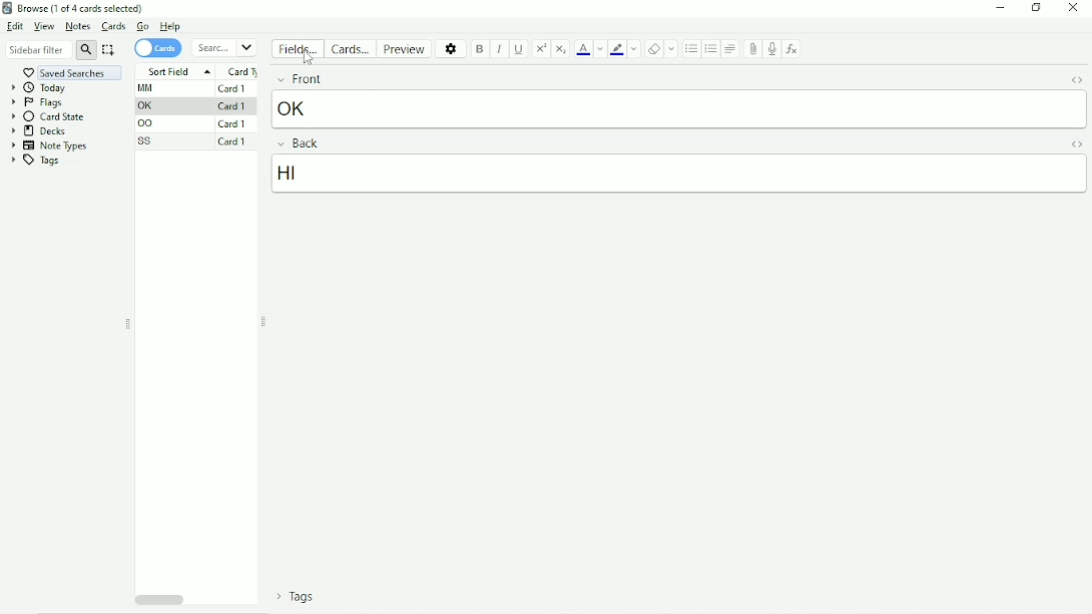 This screenshot has height=614, width=1092. Describe the element at coordinates (243, 71) in the screenshot. I see `Card type` at that location.